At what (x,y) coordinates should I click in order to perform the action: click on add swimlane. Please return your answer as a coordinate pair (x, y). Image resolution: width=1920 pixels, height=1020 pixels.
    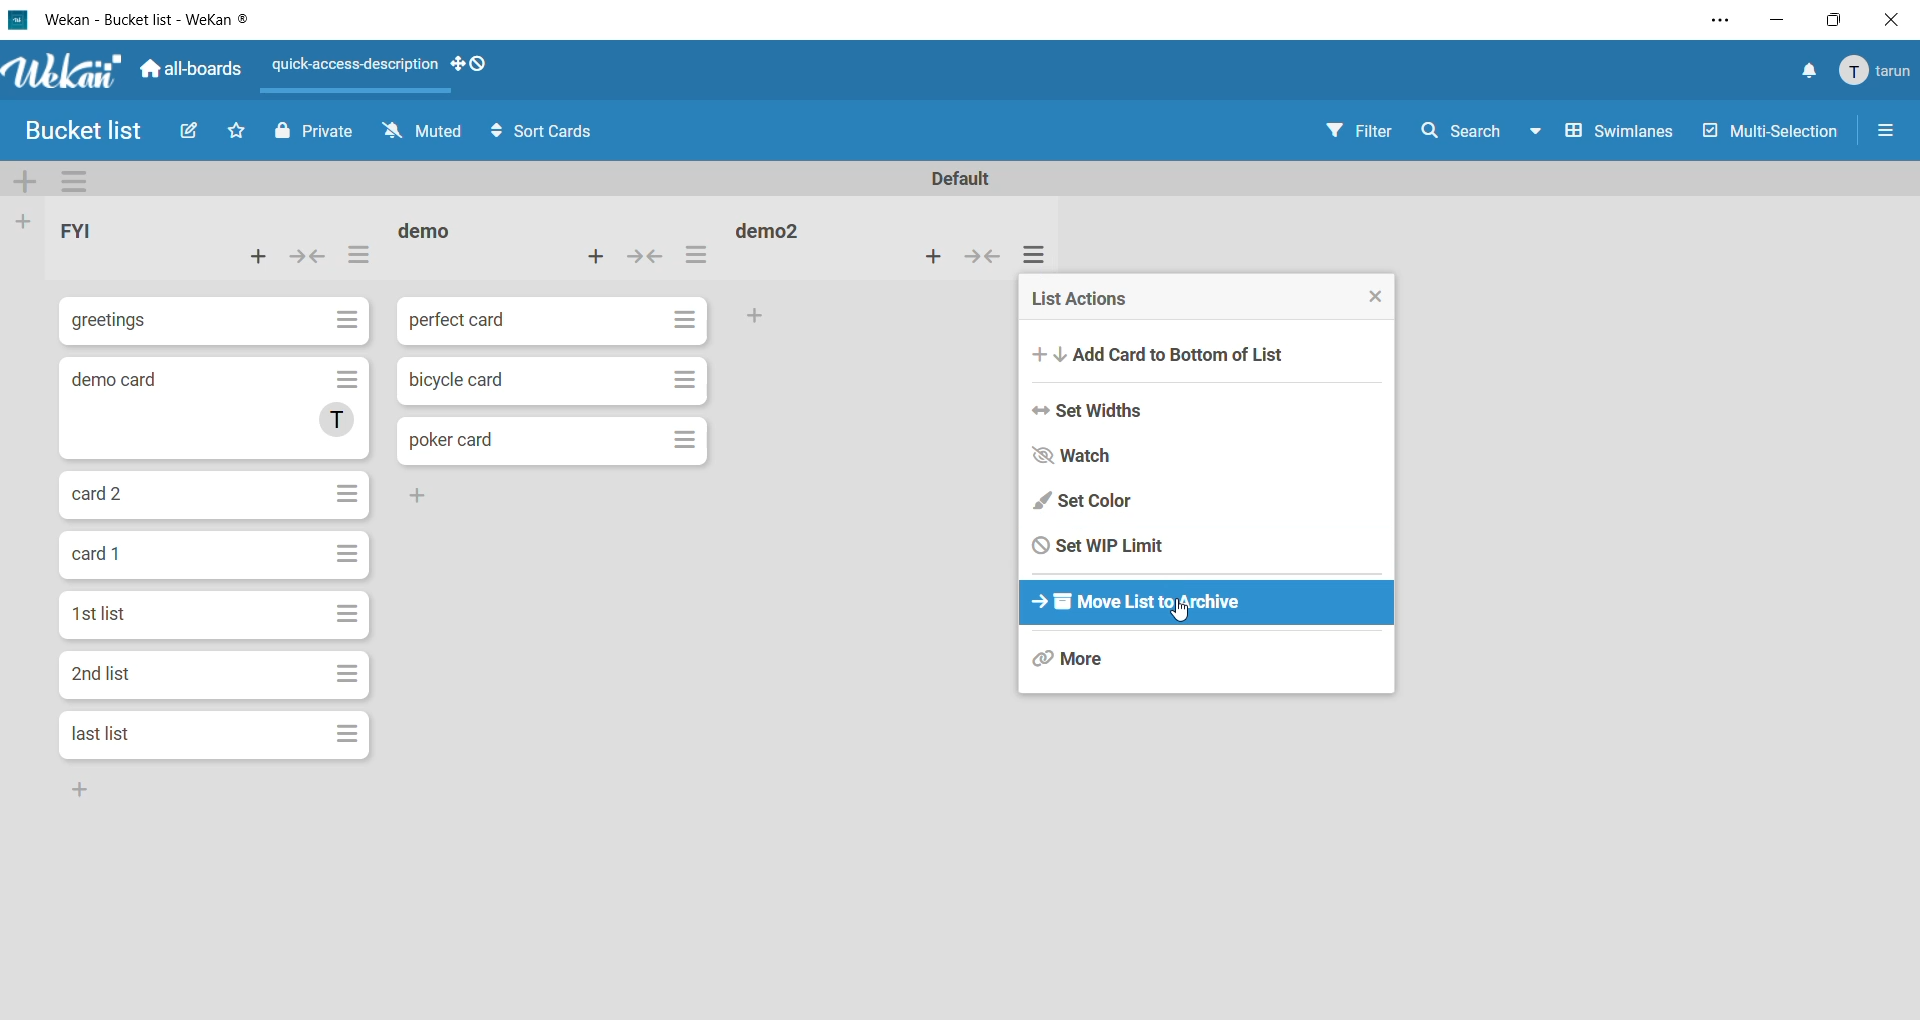
    Looking at the image, I should click on (28, 181).